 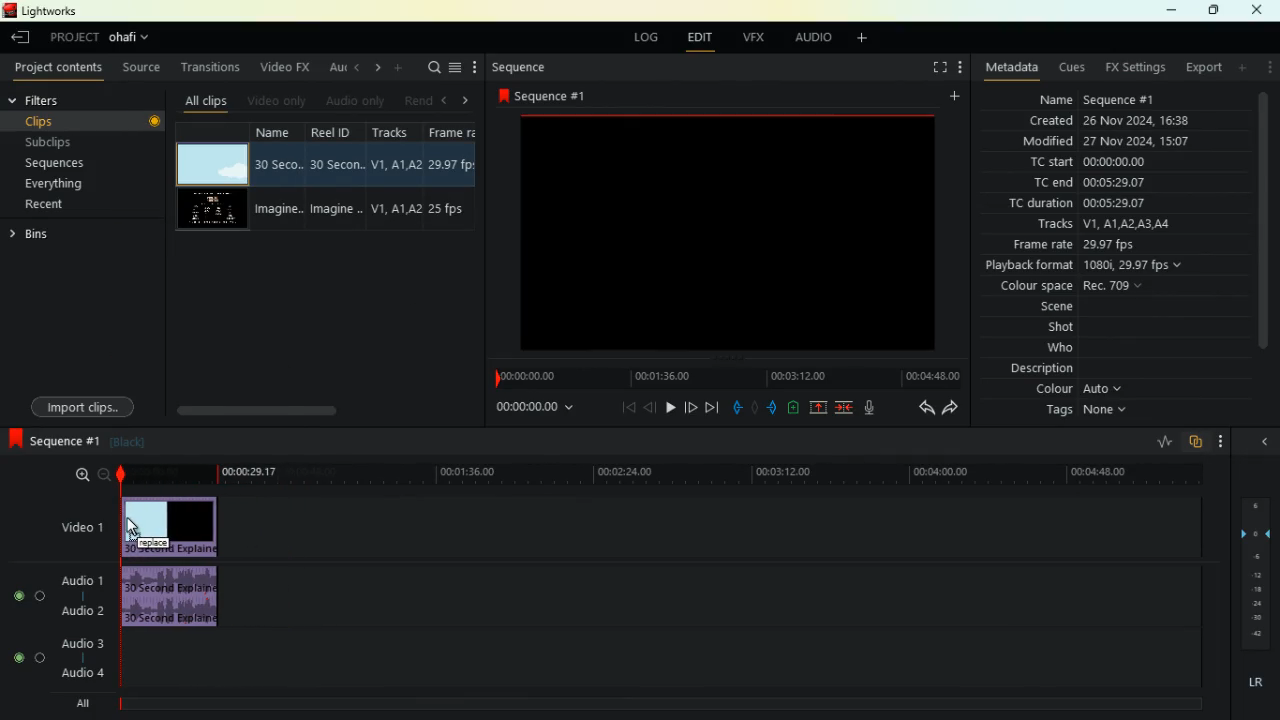 I want to click on 29.97 fps, so click(x=1118, y=245).